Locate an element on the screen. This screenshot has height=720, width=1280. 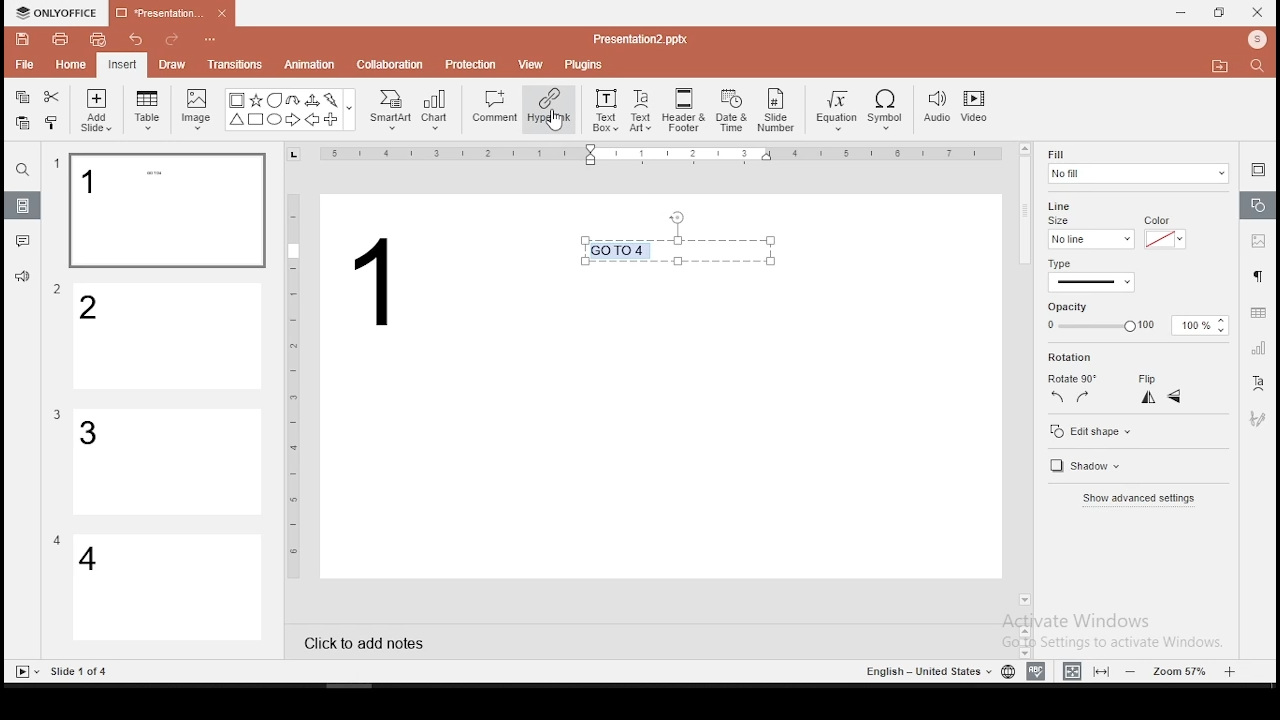
flip horizontal is located at coordinates (1146, 397).